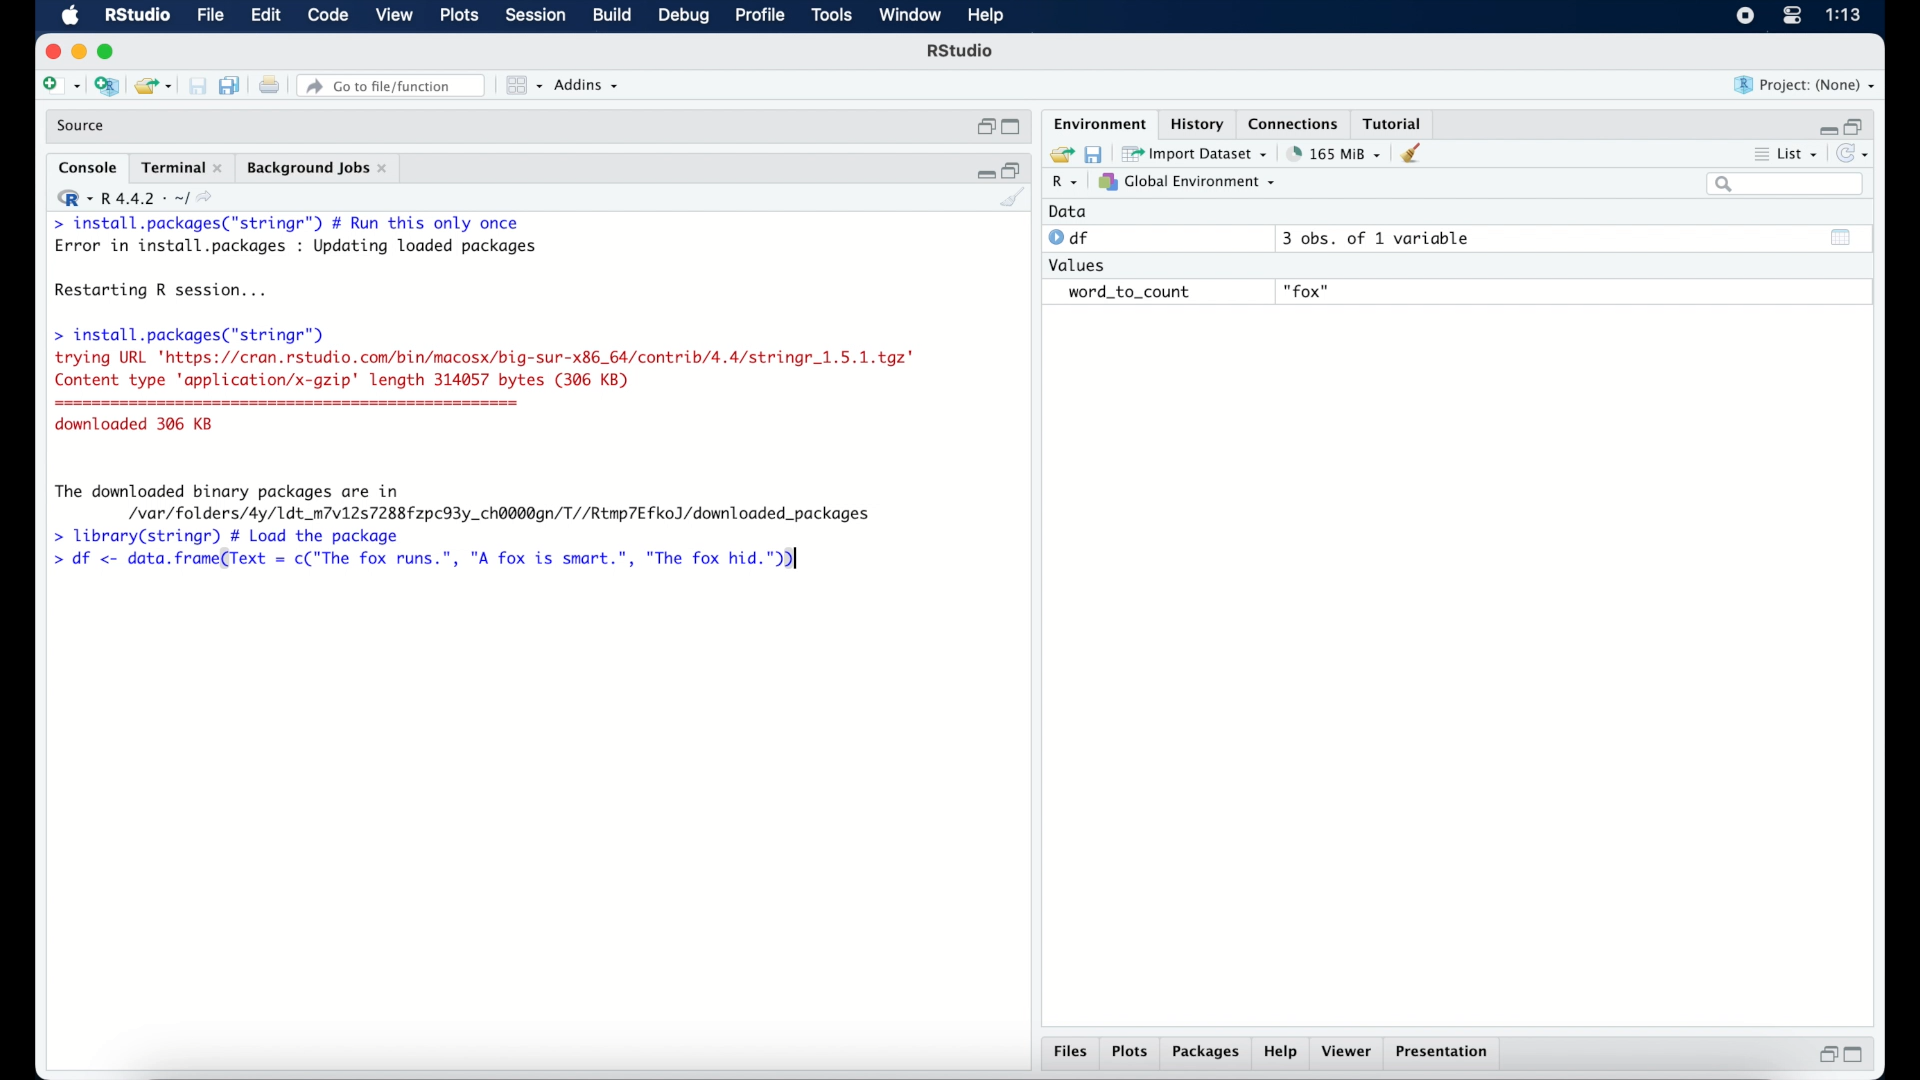  I want to click on Restarting R session..., so click(166, 292).